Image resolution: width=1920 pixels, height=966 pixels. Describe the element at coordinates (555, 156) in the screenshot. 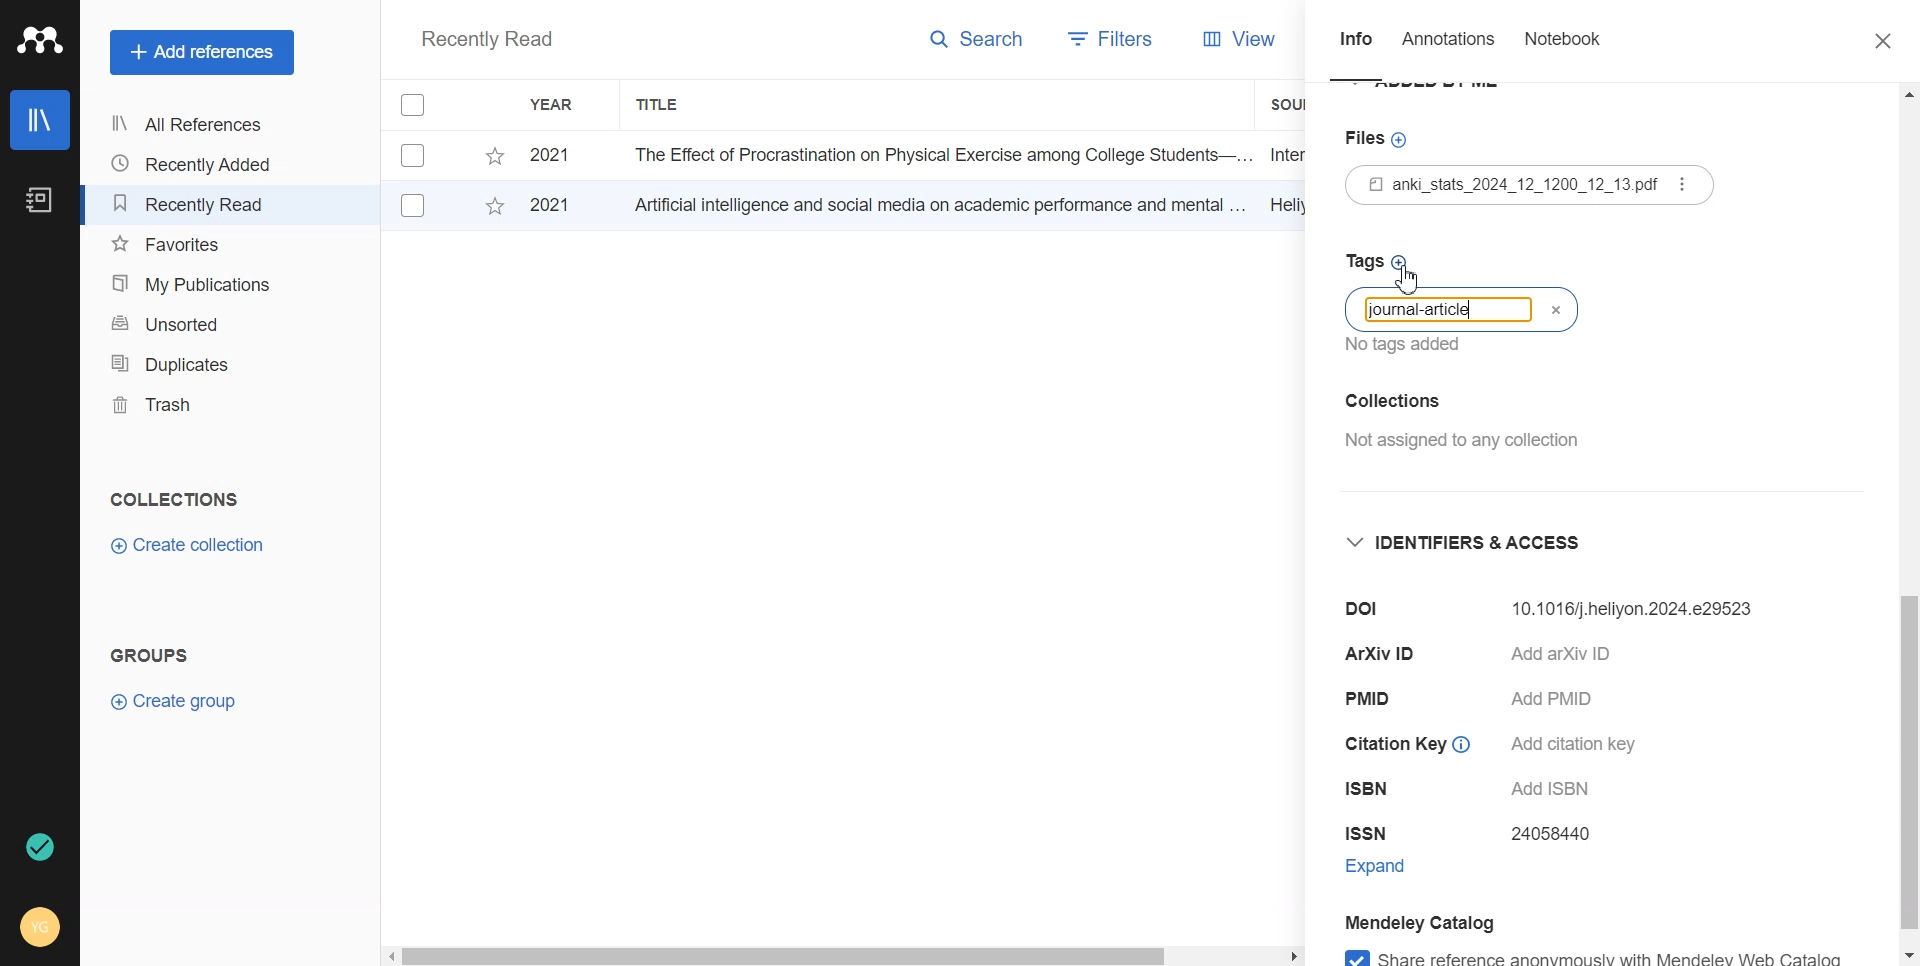

I see `2021` at that location.